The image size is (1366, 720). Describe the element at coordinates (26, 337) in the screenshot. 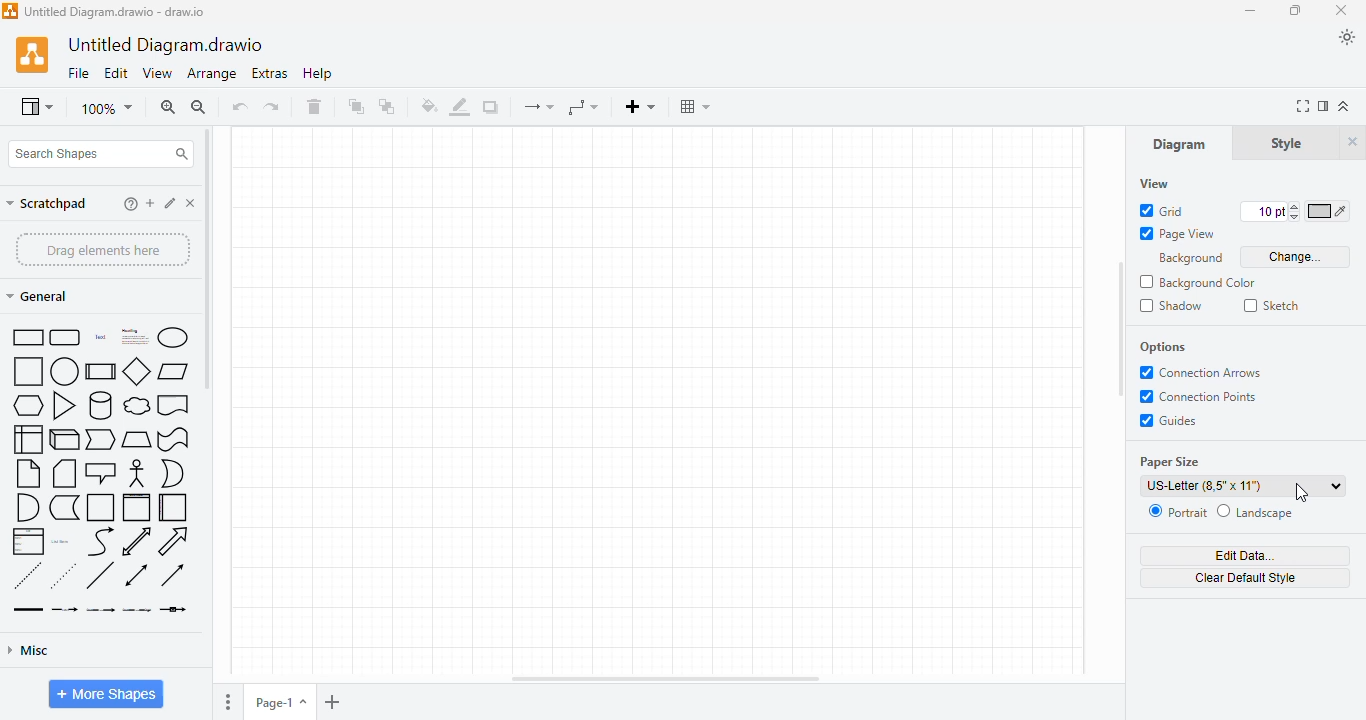

I see `rectangle` at that location.